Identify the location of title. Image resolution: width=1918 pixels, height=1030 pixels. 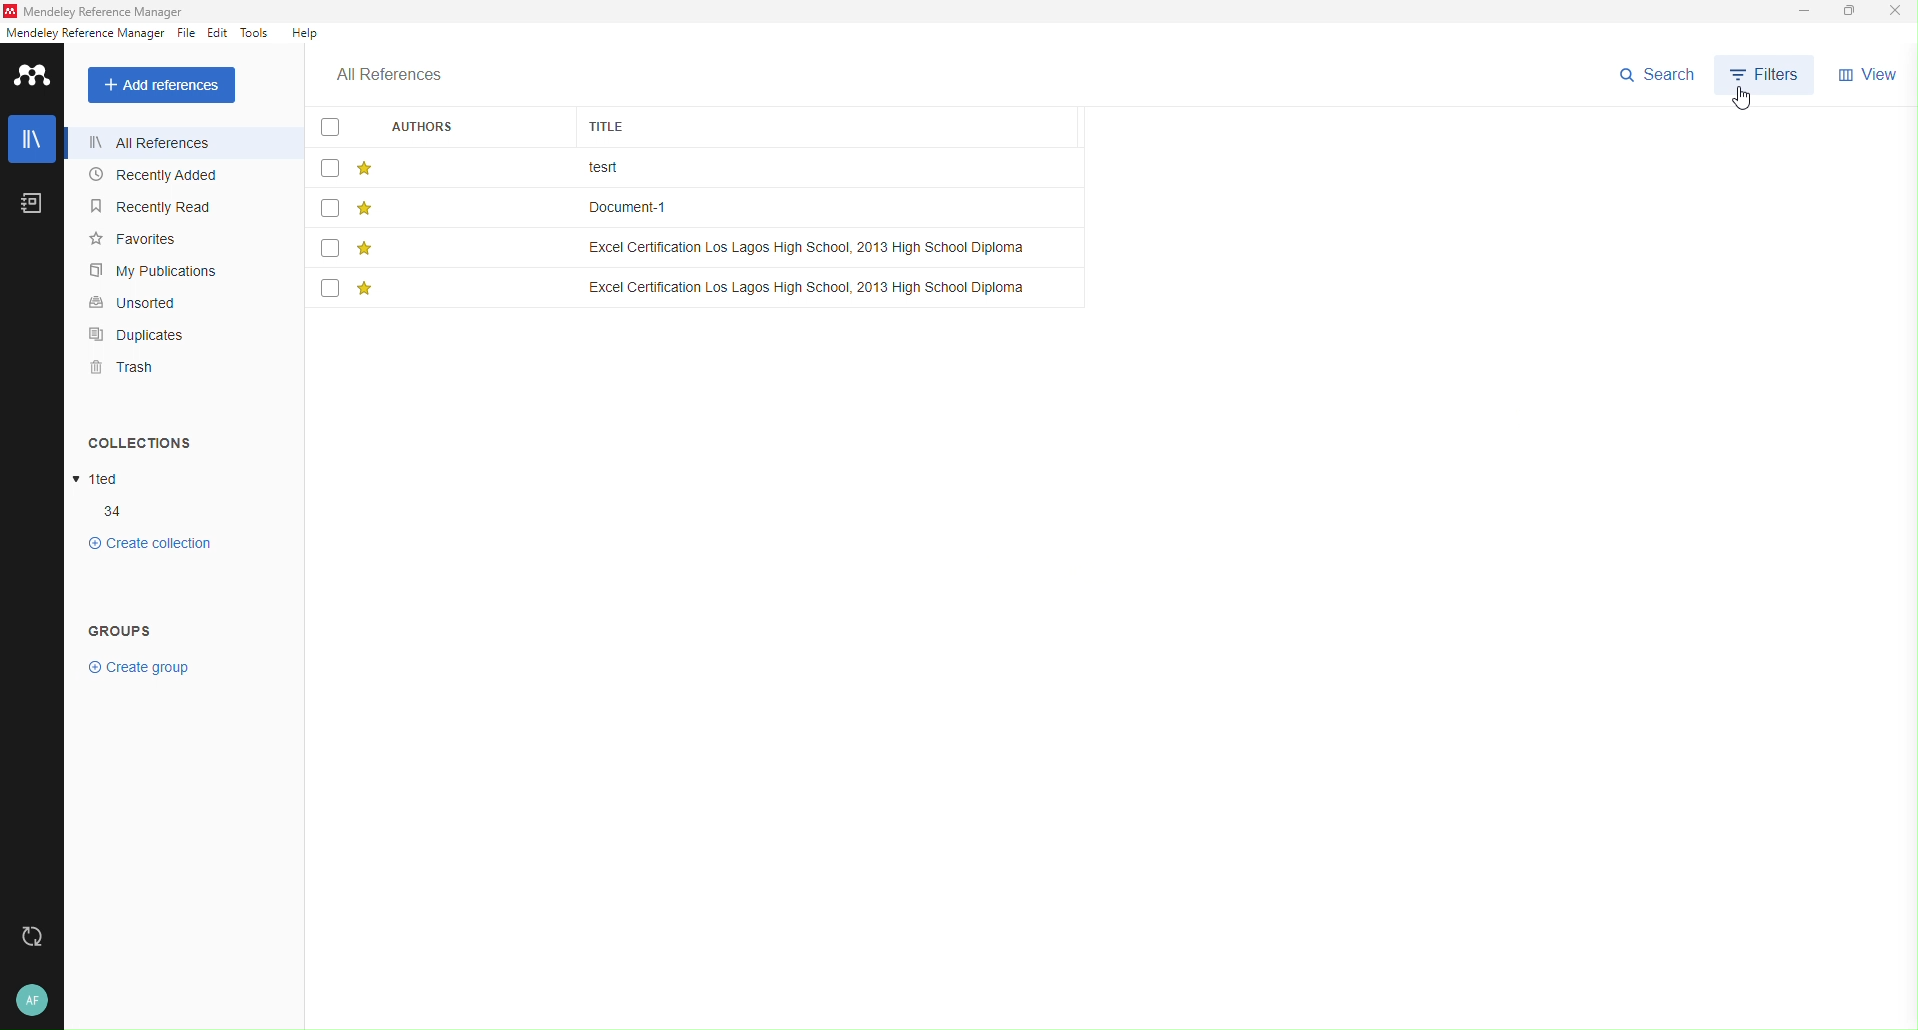
(608, 126).